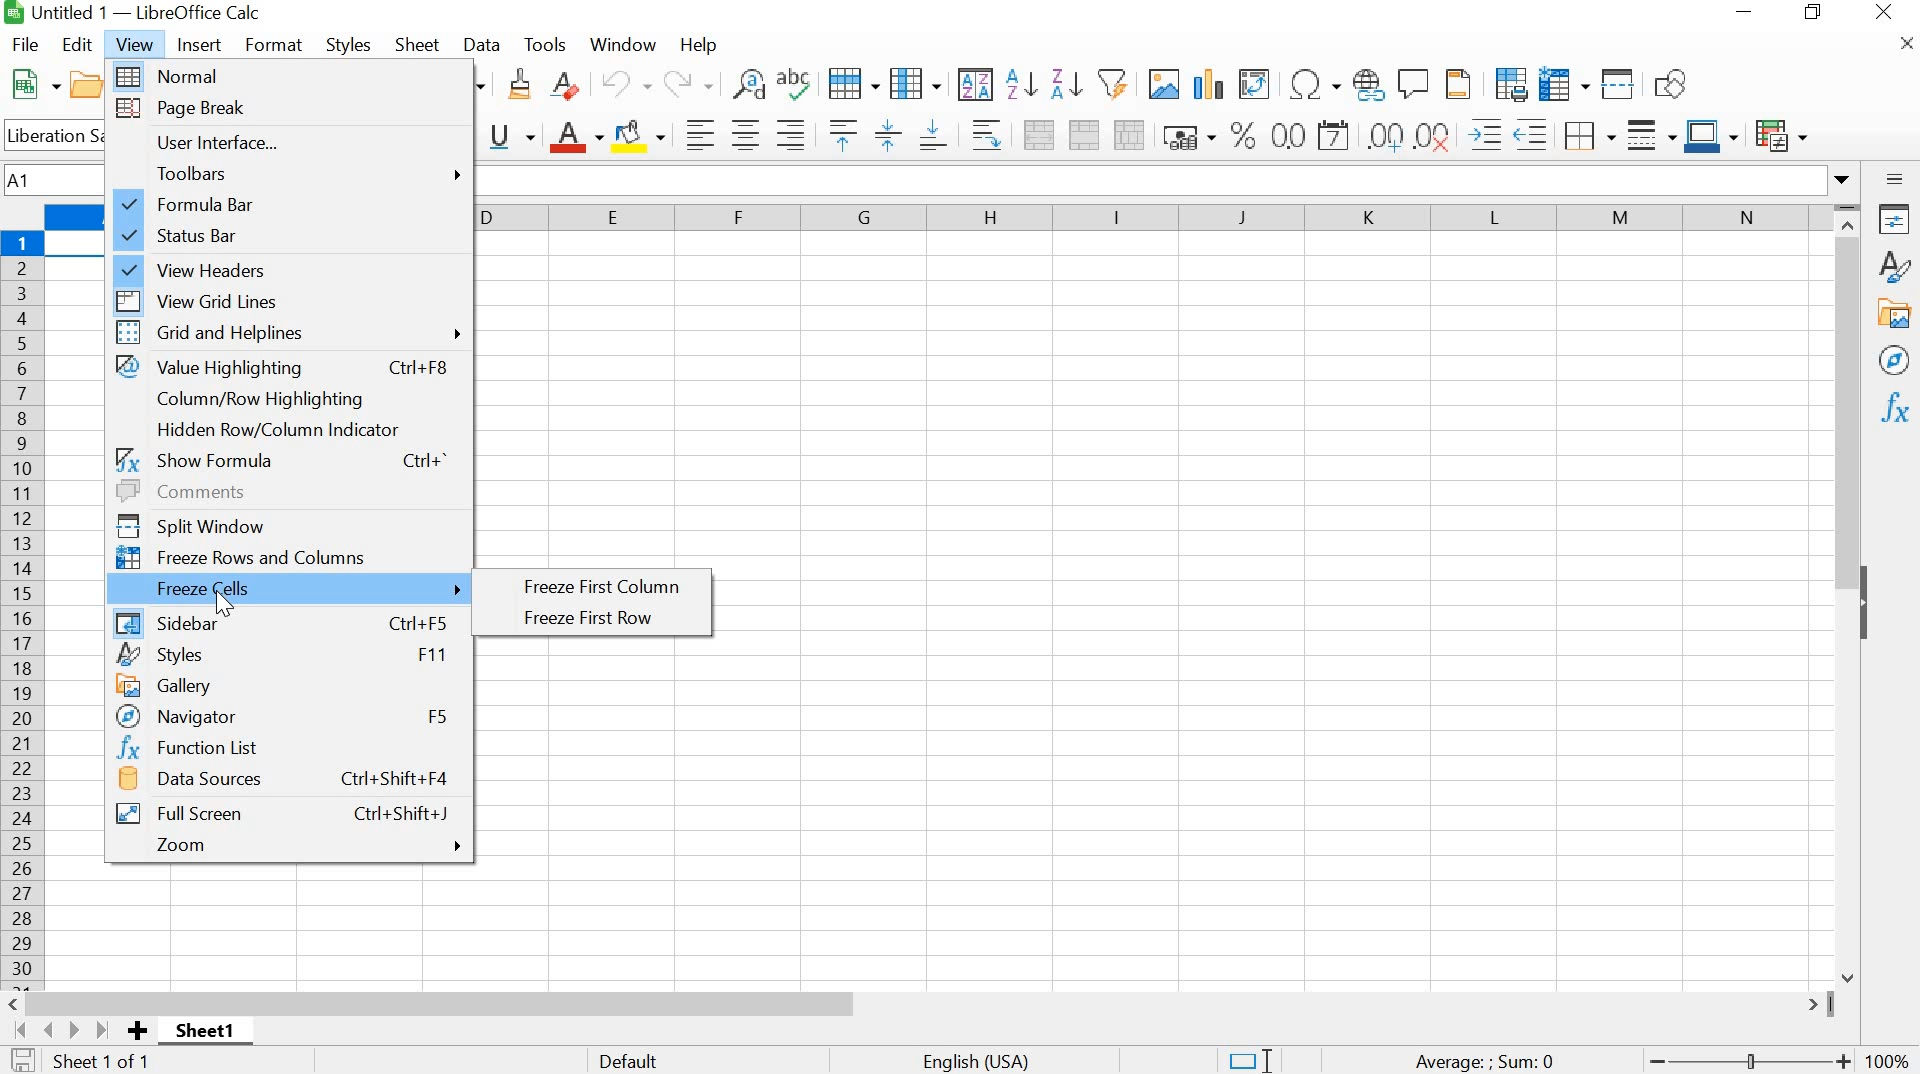  Describe the element at coordinates (484, 45) in the screenshot. I see `DATA` at that location.